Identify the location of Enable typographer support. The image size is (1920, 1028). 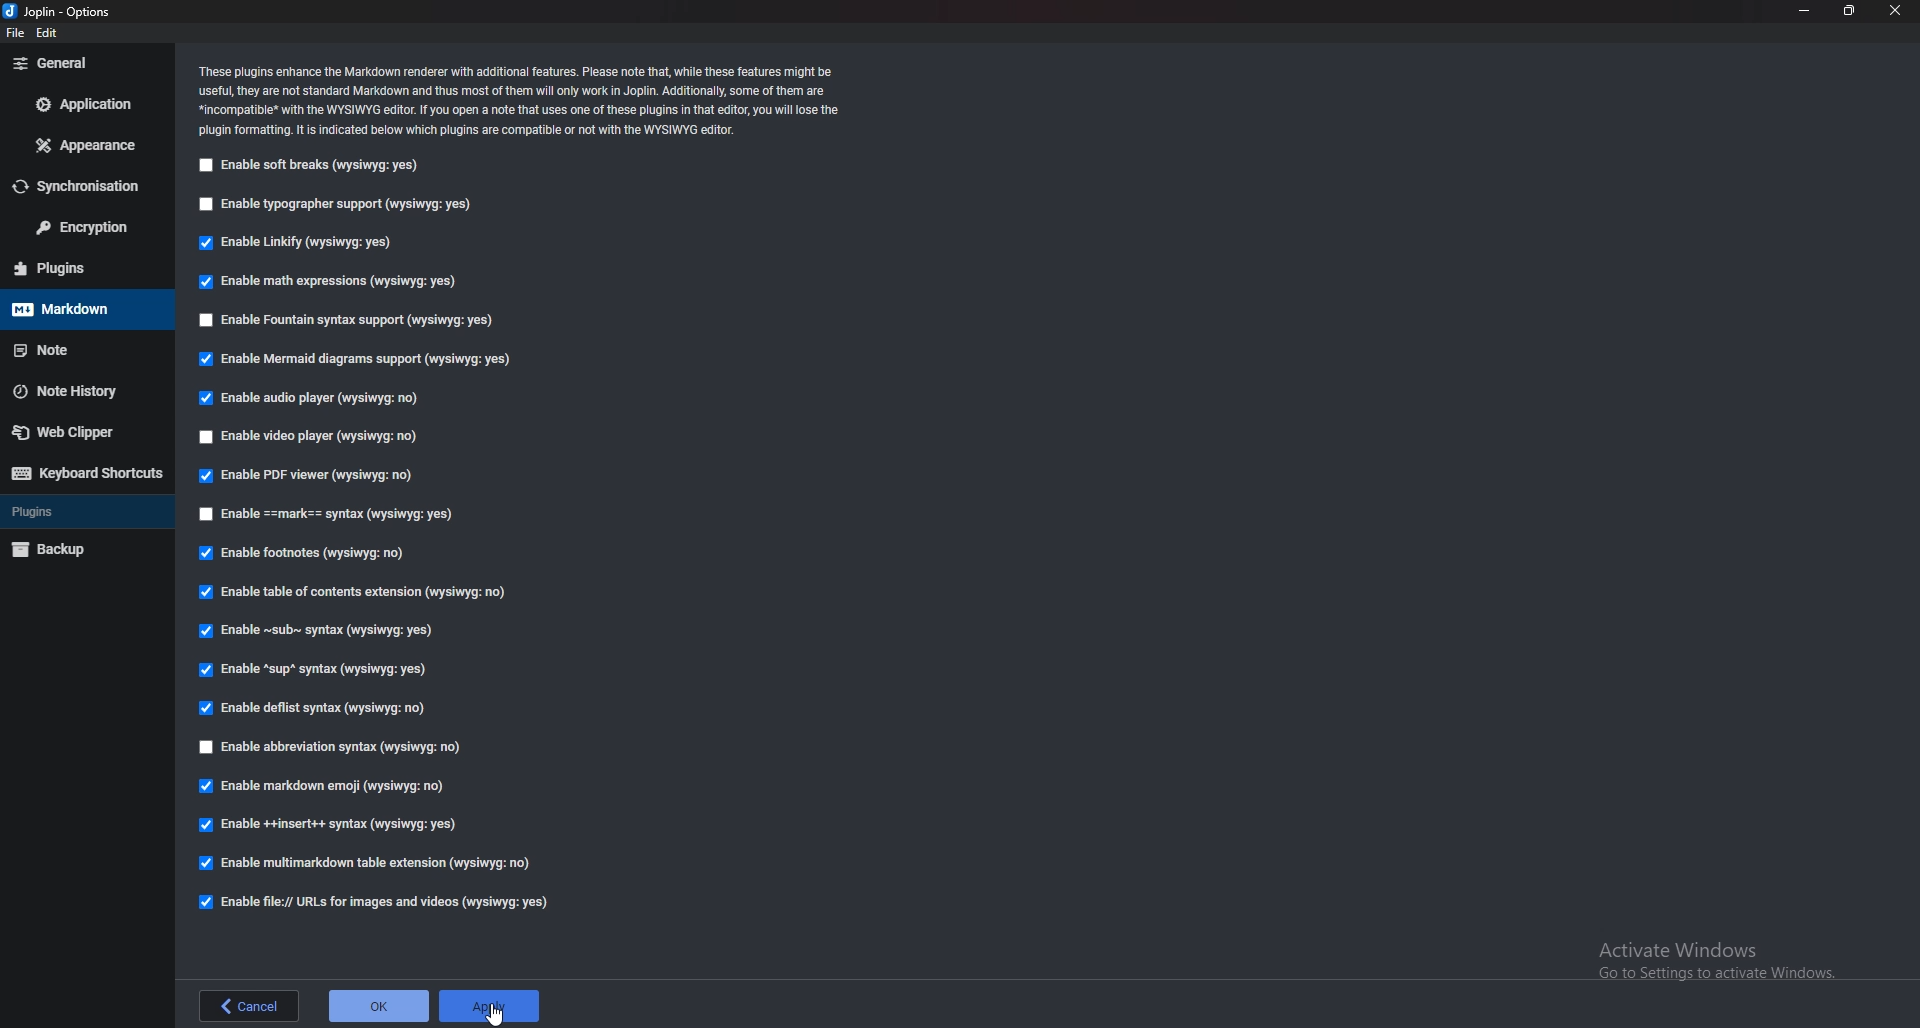
(339, 206).